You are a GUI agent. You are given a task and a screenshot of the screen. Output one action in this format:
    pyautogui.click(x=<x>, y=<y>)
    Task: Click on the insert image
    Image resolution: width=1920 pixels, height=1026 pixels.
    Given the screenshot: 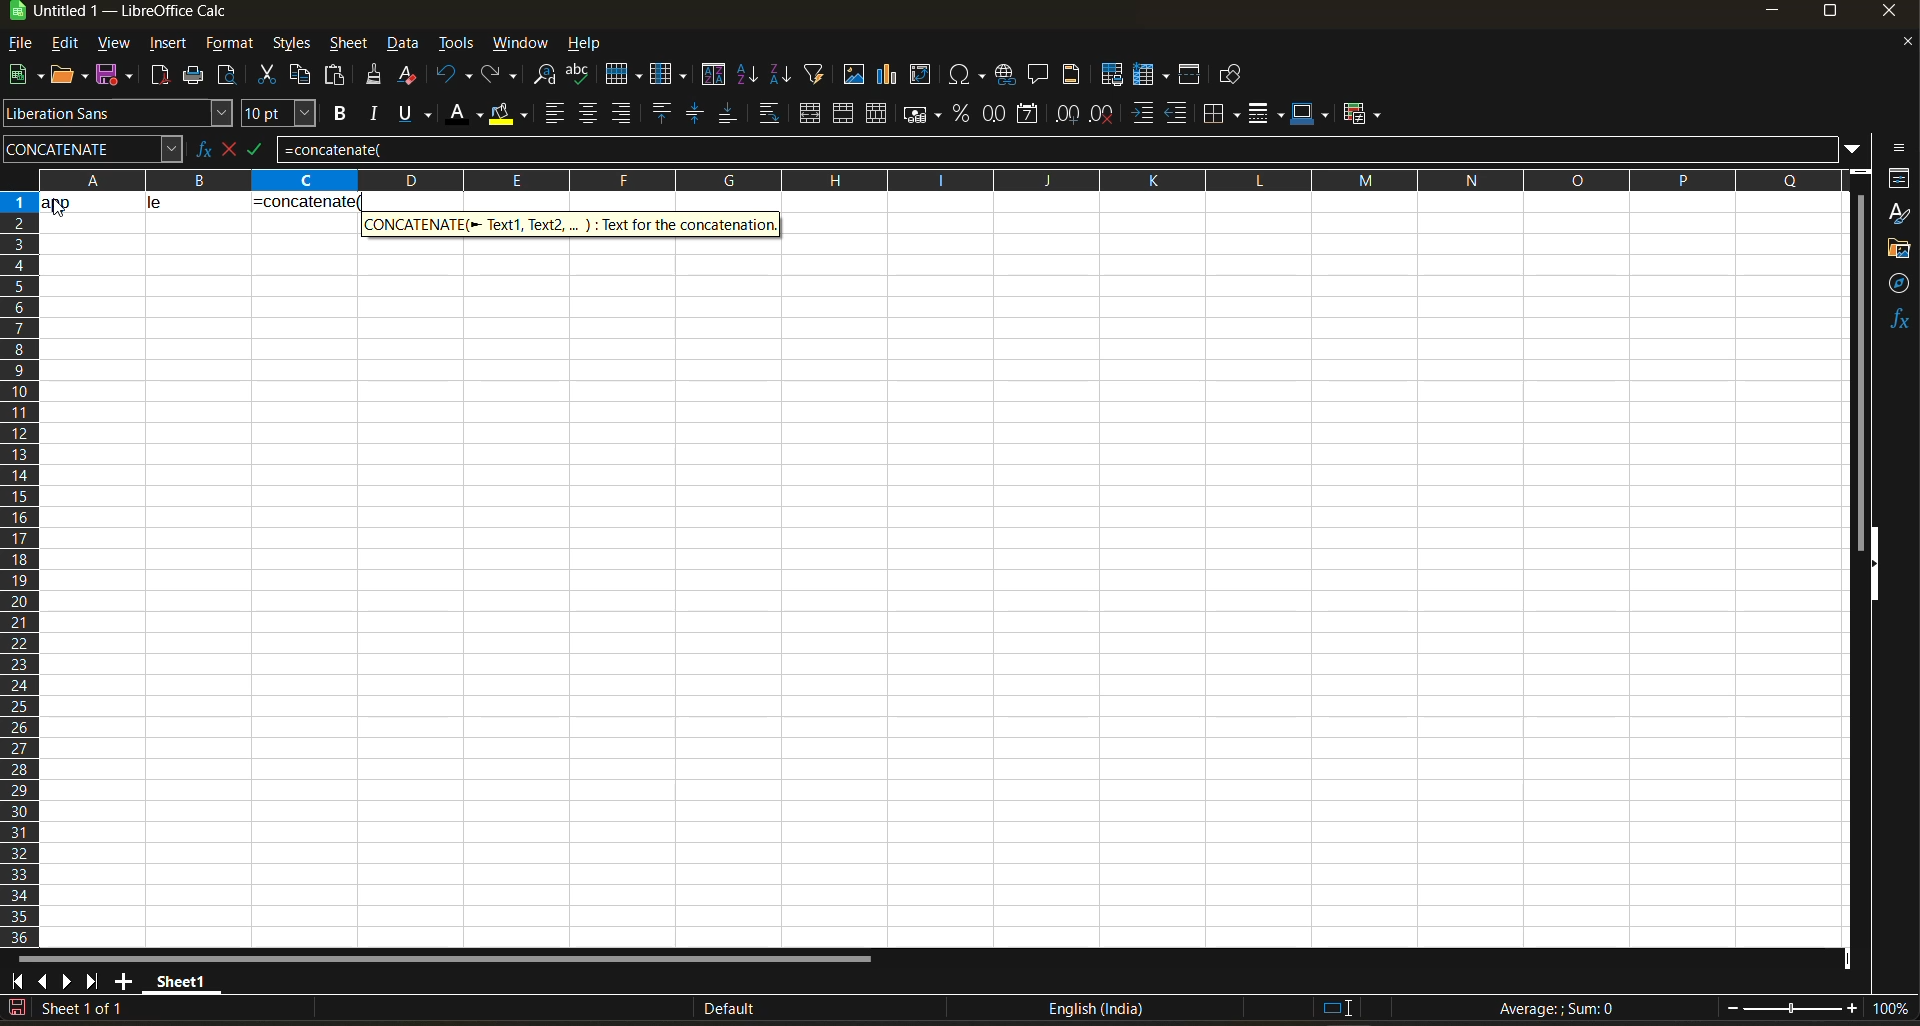 What is the action you would take?
    pyautogui.click(x=853, y=74)
    